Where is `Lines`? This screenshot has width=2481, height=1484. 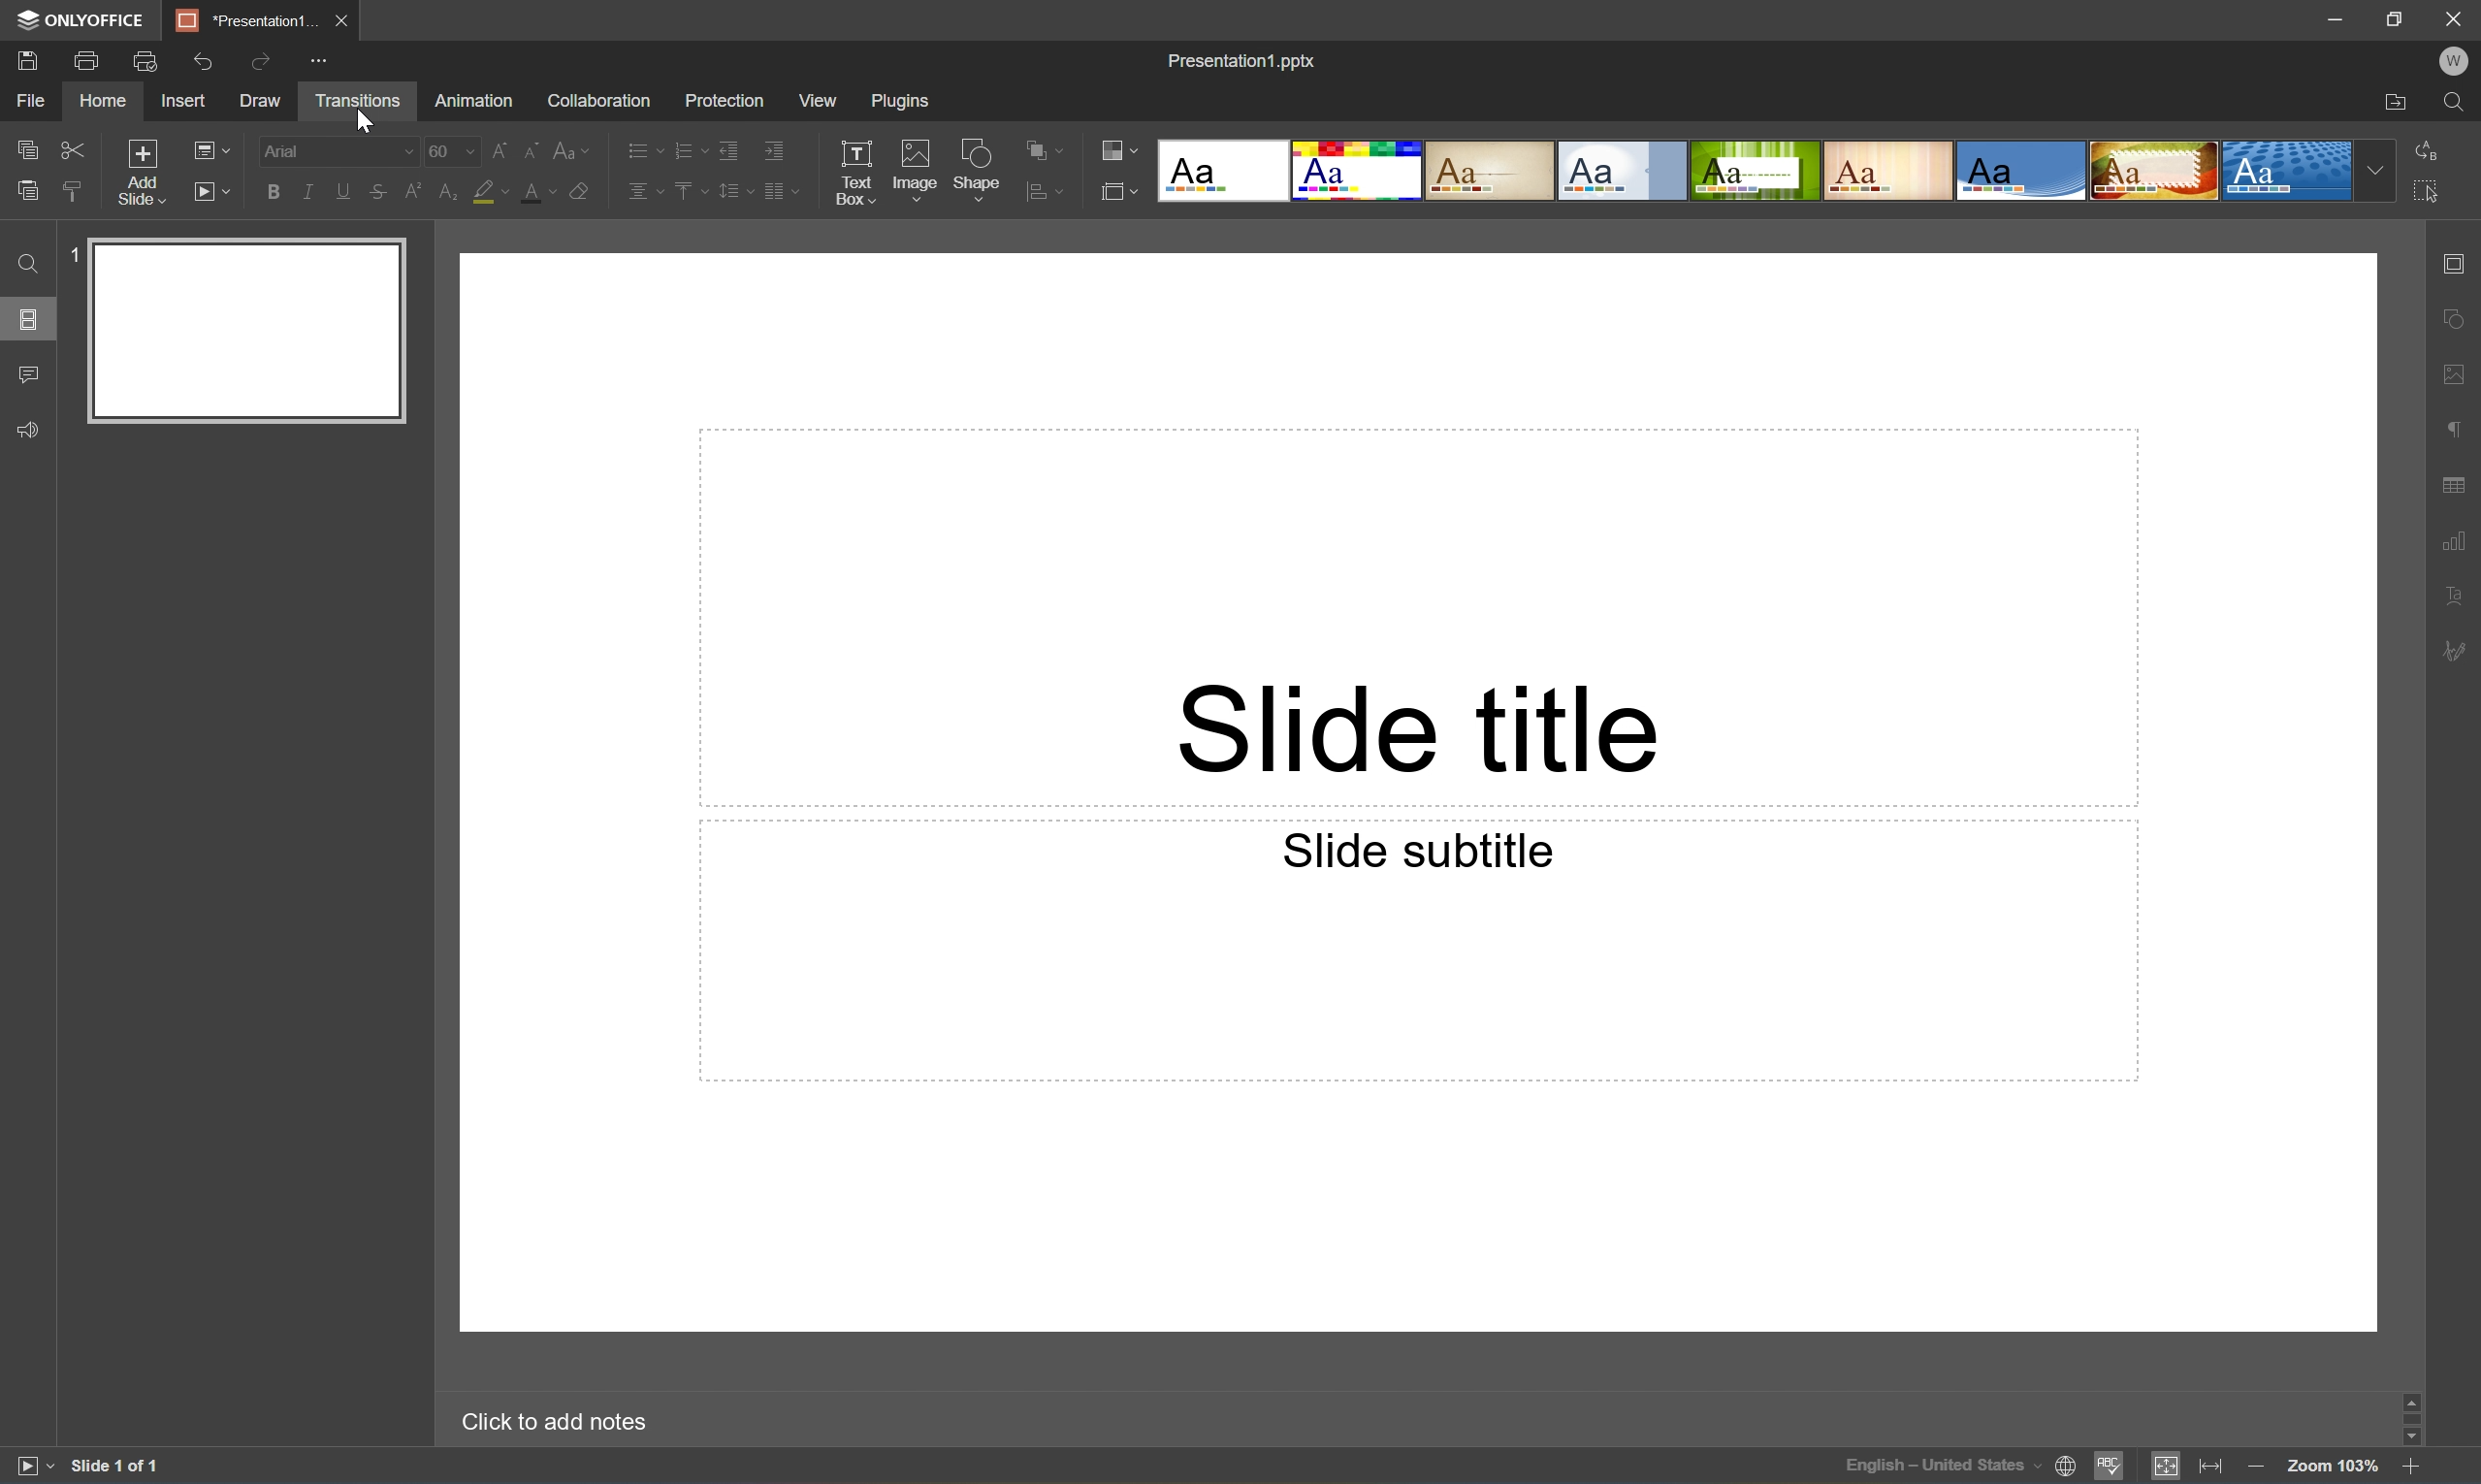 Lines is located at coordinates (1889, 171).